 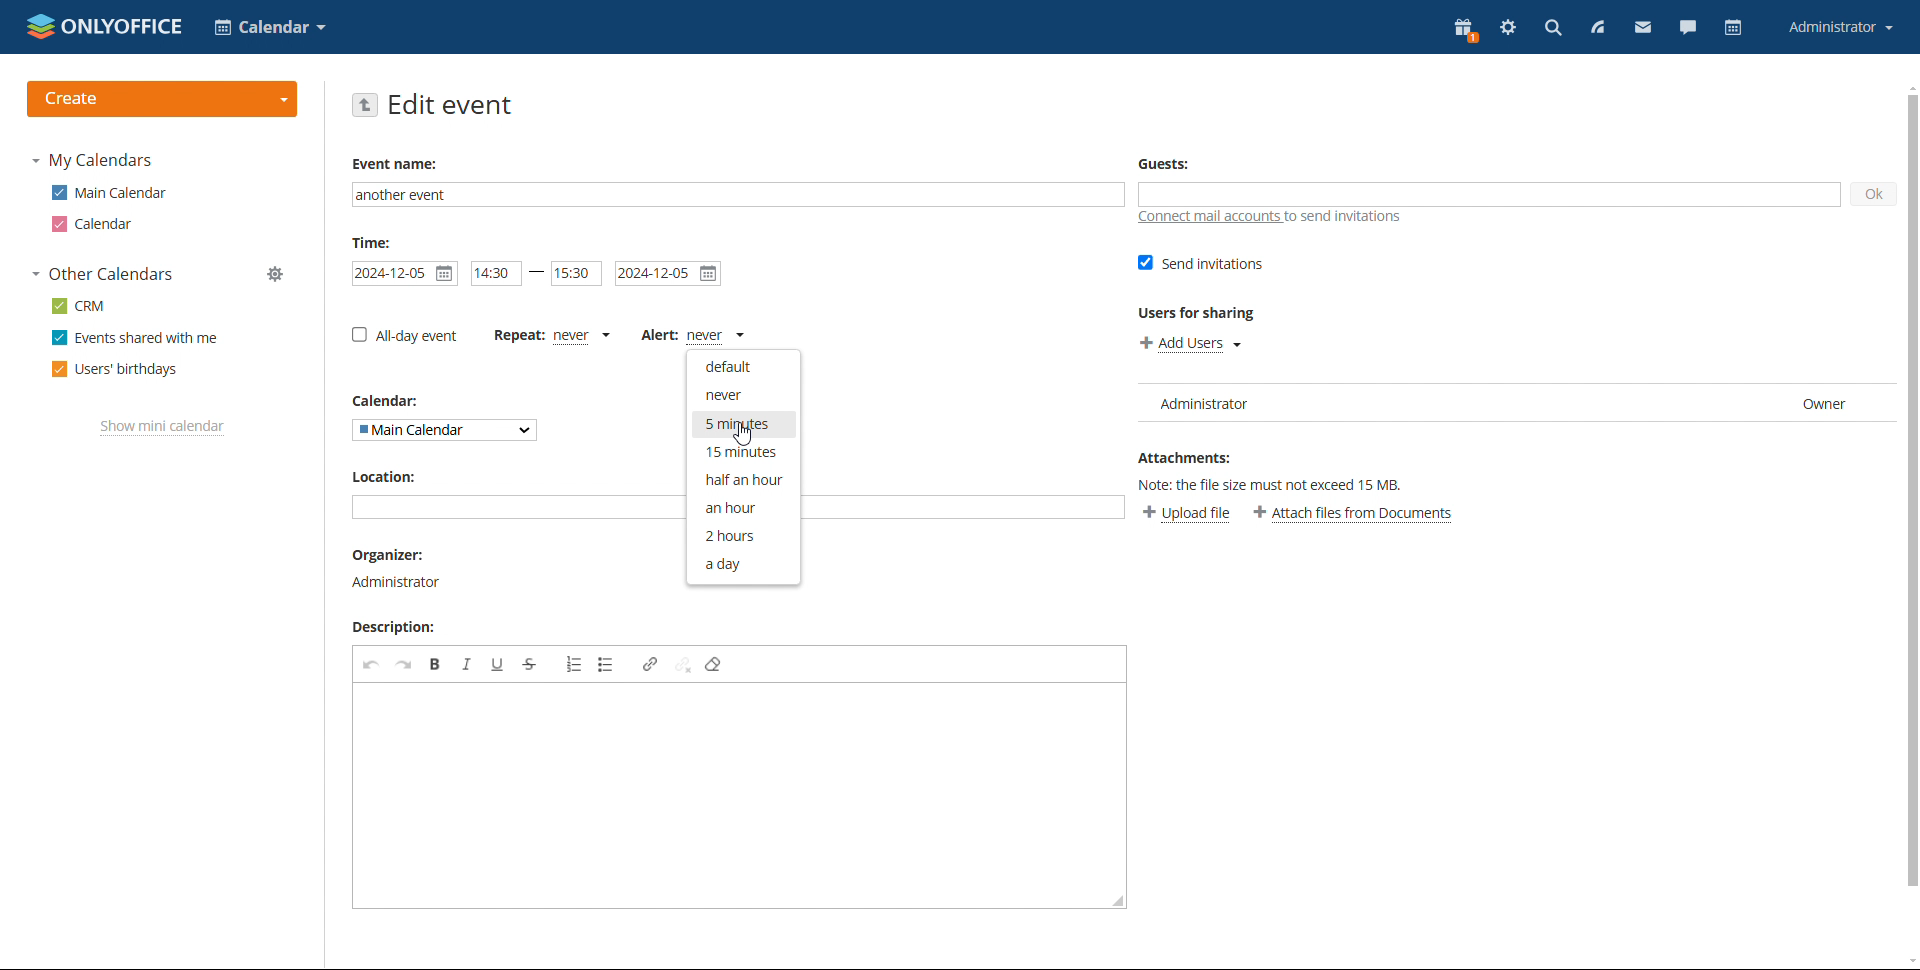 What do you see at coordinates (1185, 455) in the screenshot?
I see `Attachments:` at bounding box center [1185, 455].